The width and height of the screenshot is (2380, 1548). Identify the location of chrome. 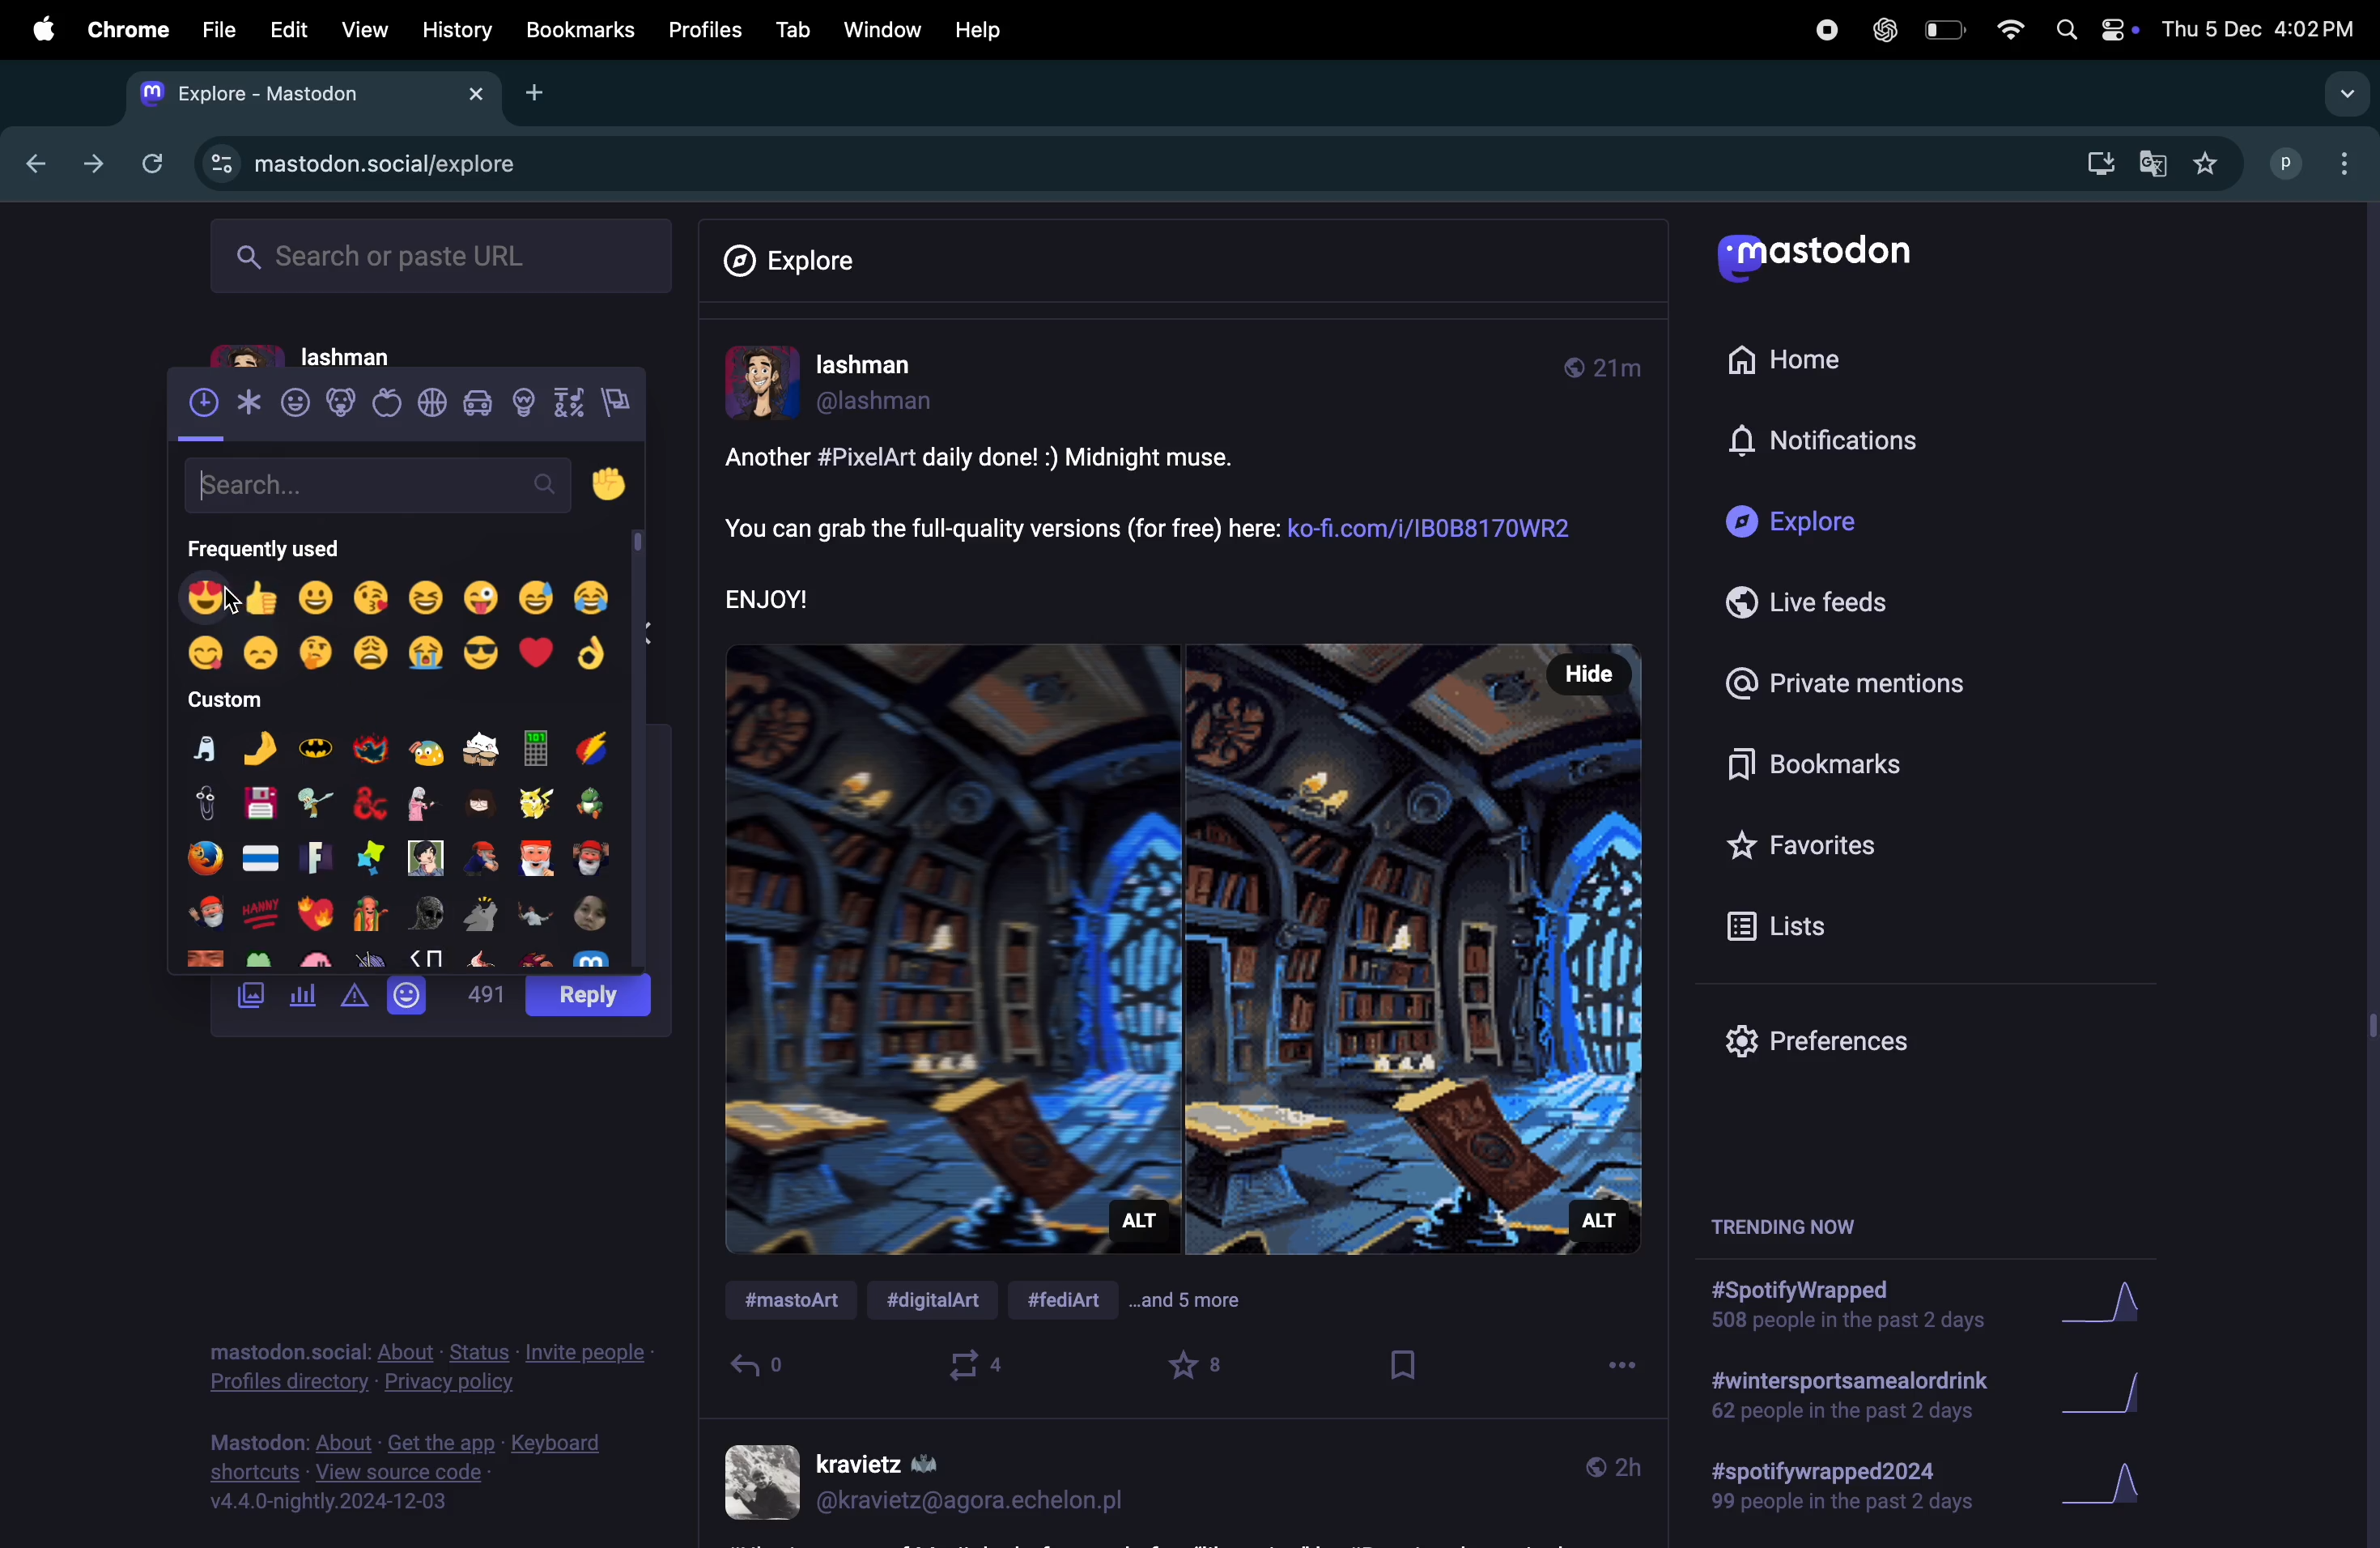
(130, 31).